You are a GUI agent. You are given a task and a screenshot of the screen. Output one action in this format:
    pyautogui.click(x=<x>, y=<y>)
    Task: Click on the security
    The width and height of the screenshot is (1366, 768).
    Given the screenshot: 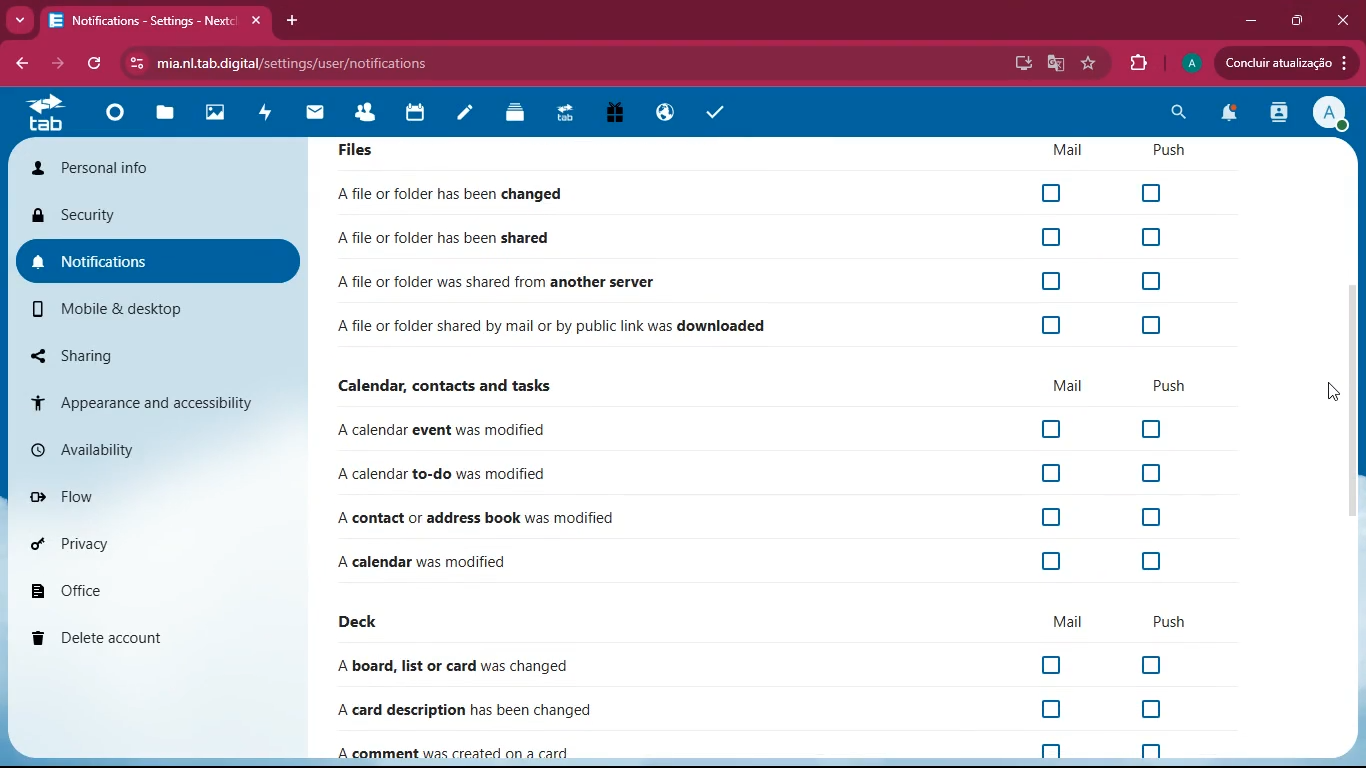 What is the action you would take?
    pyautogui.click(x=149, y=213)
    